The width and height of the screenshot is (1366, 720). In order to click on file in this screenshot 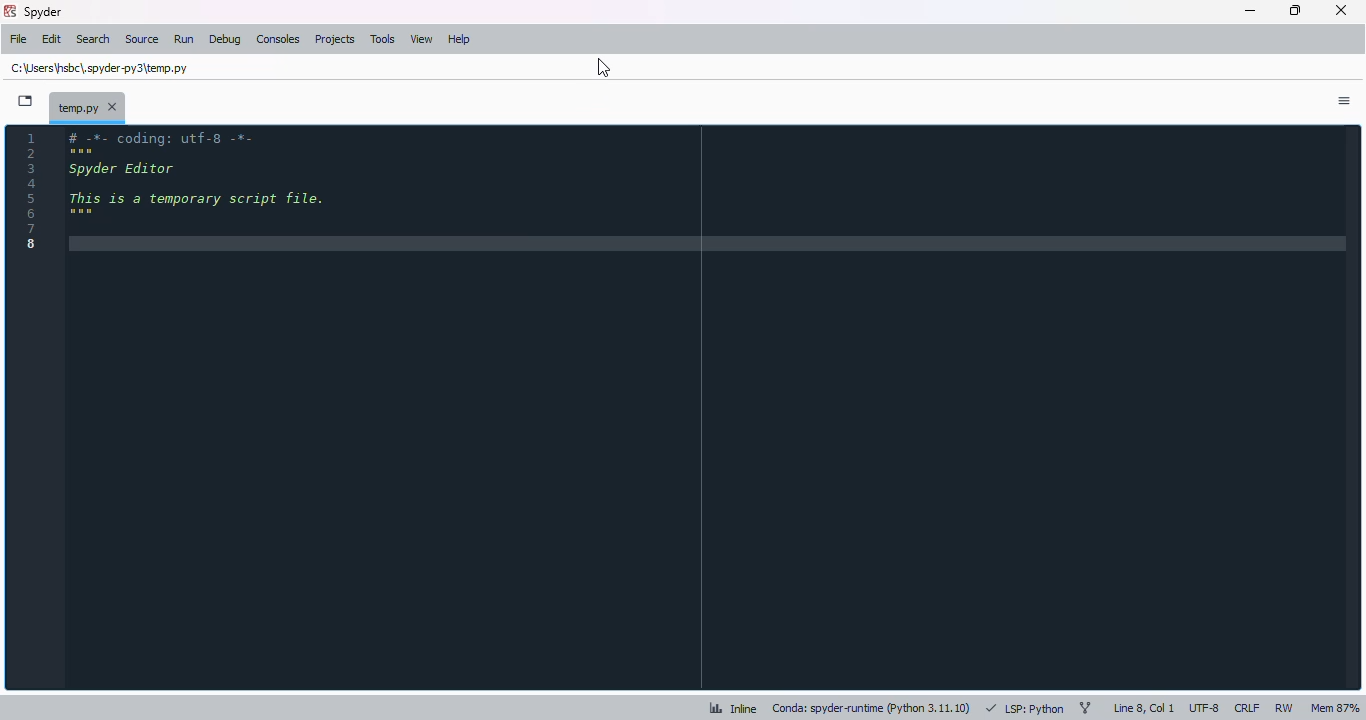, I will do `click(18, 39)`.